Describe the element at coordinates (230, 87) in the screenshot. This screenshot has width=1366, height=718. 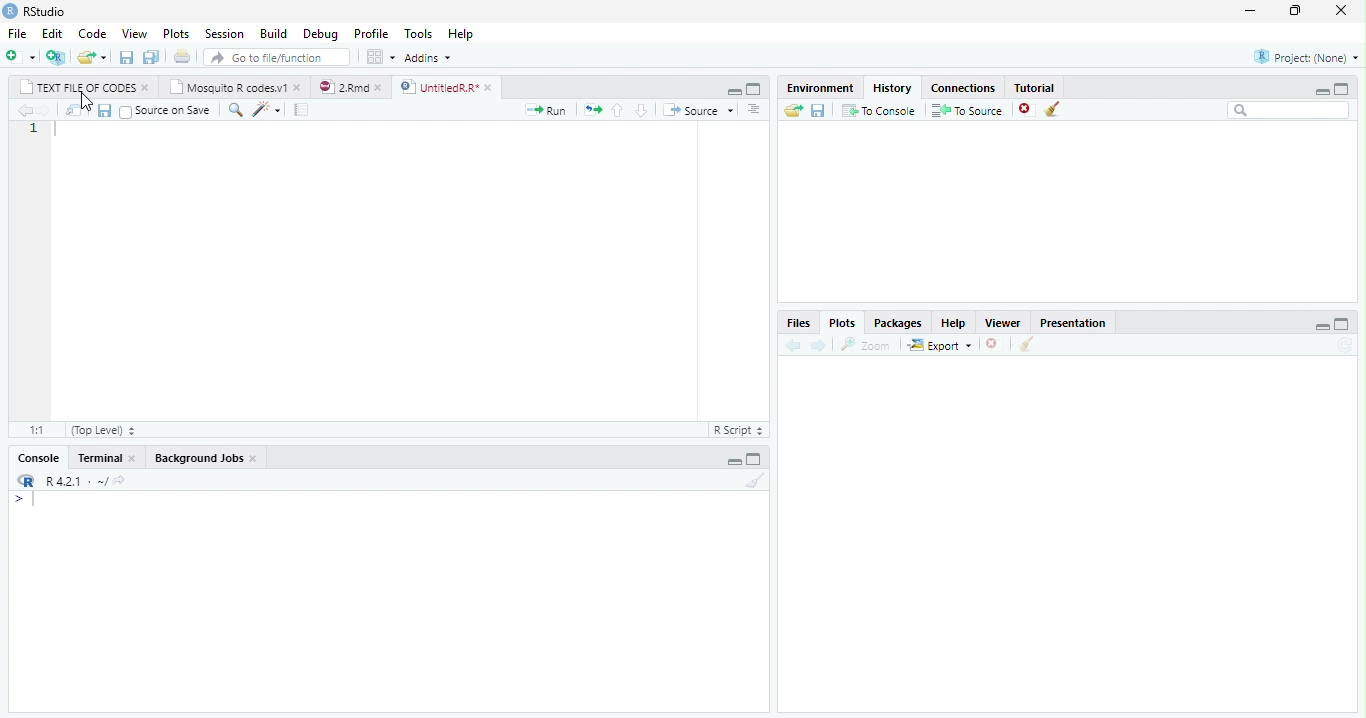
I see `mosquito R codes.v1` at that location.